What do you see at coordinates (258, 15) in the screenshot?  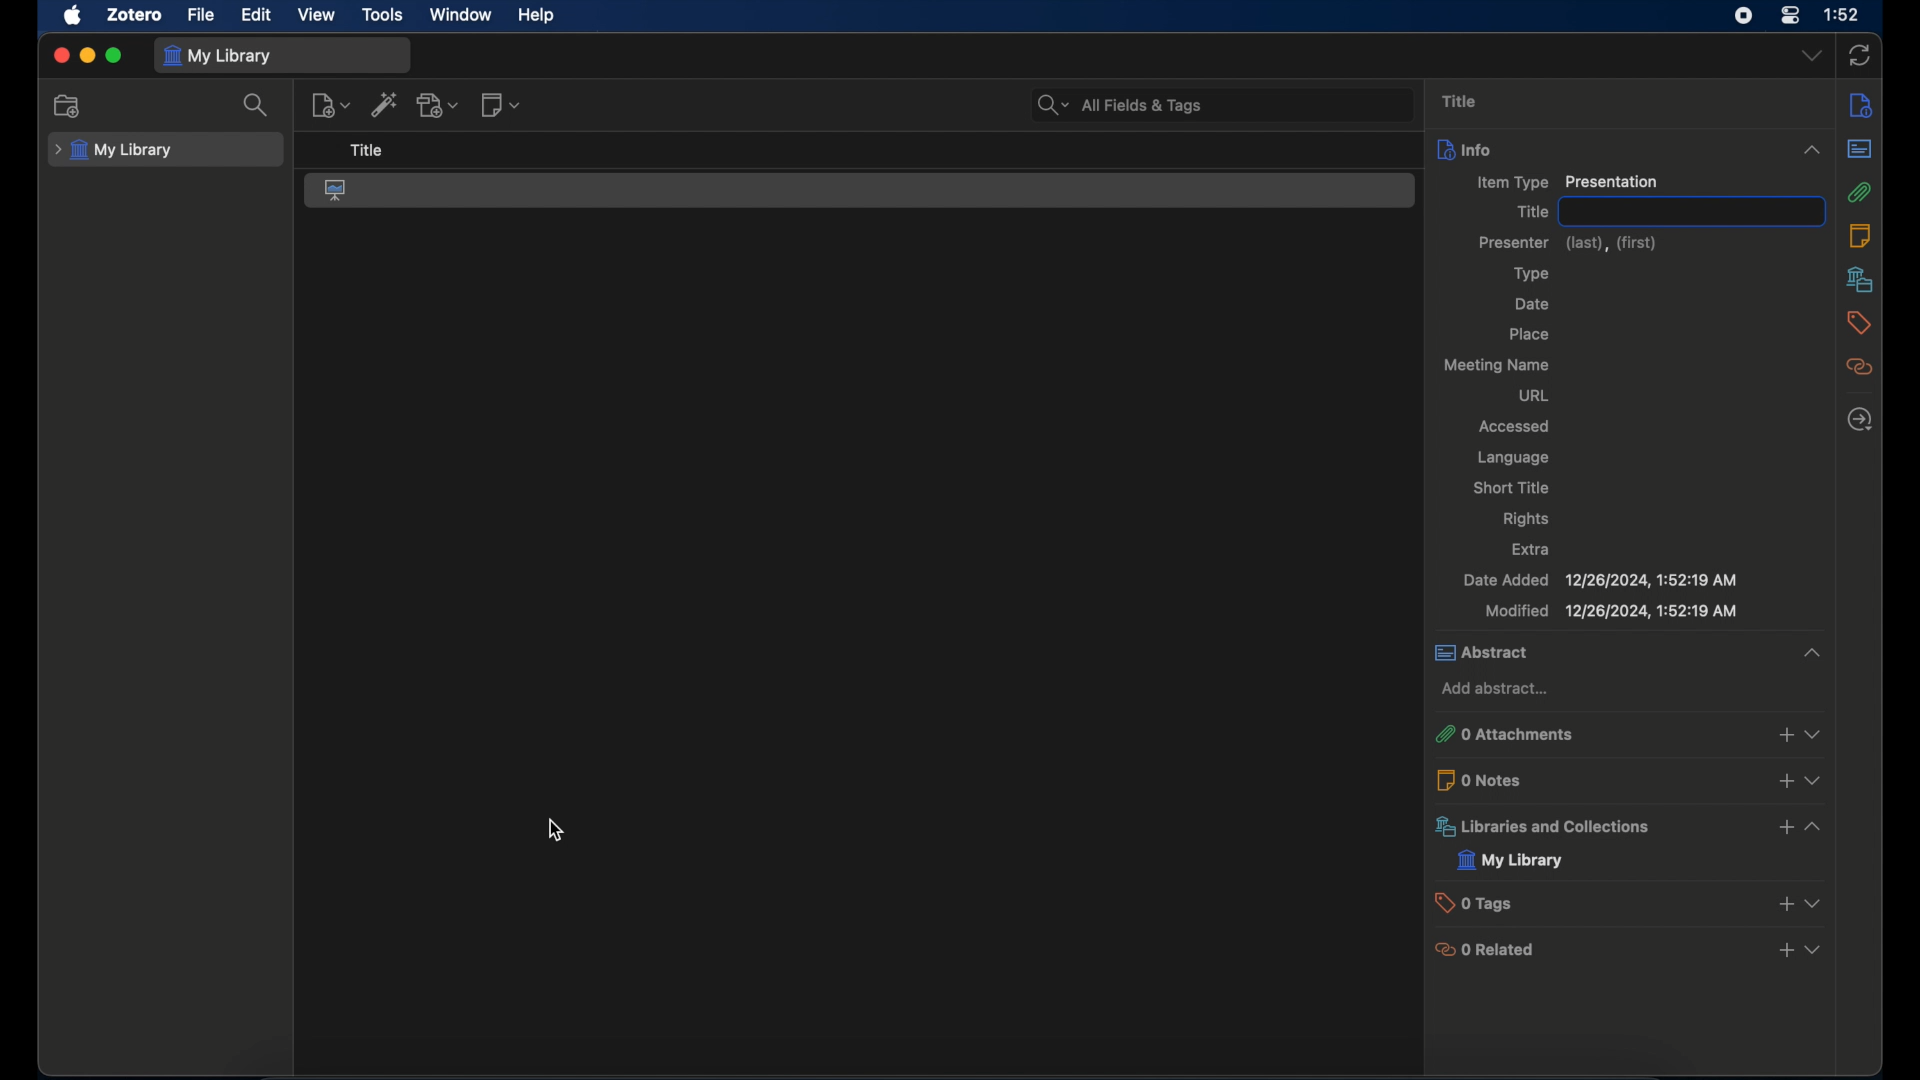 I see `edit` at bounding box center [258, 15].